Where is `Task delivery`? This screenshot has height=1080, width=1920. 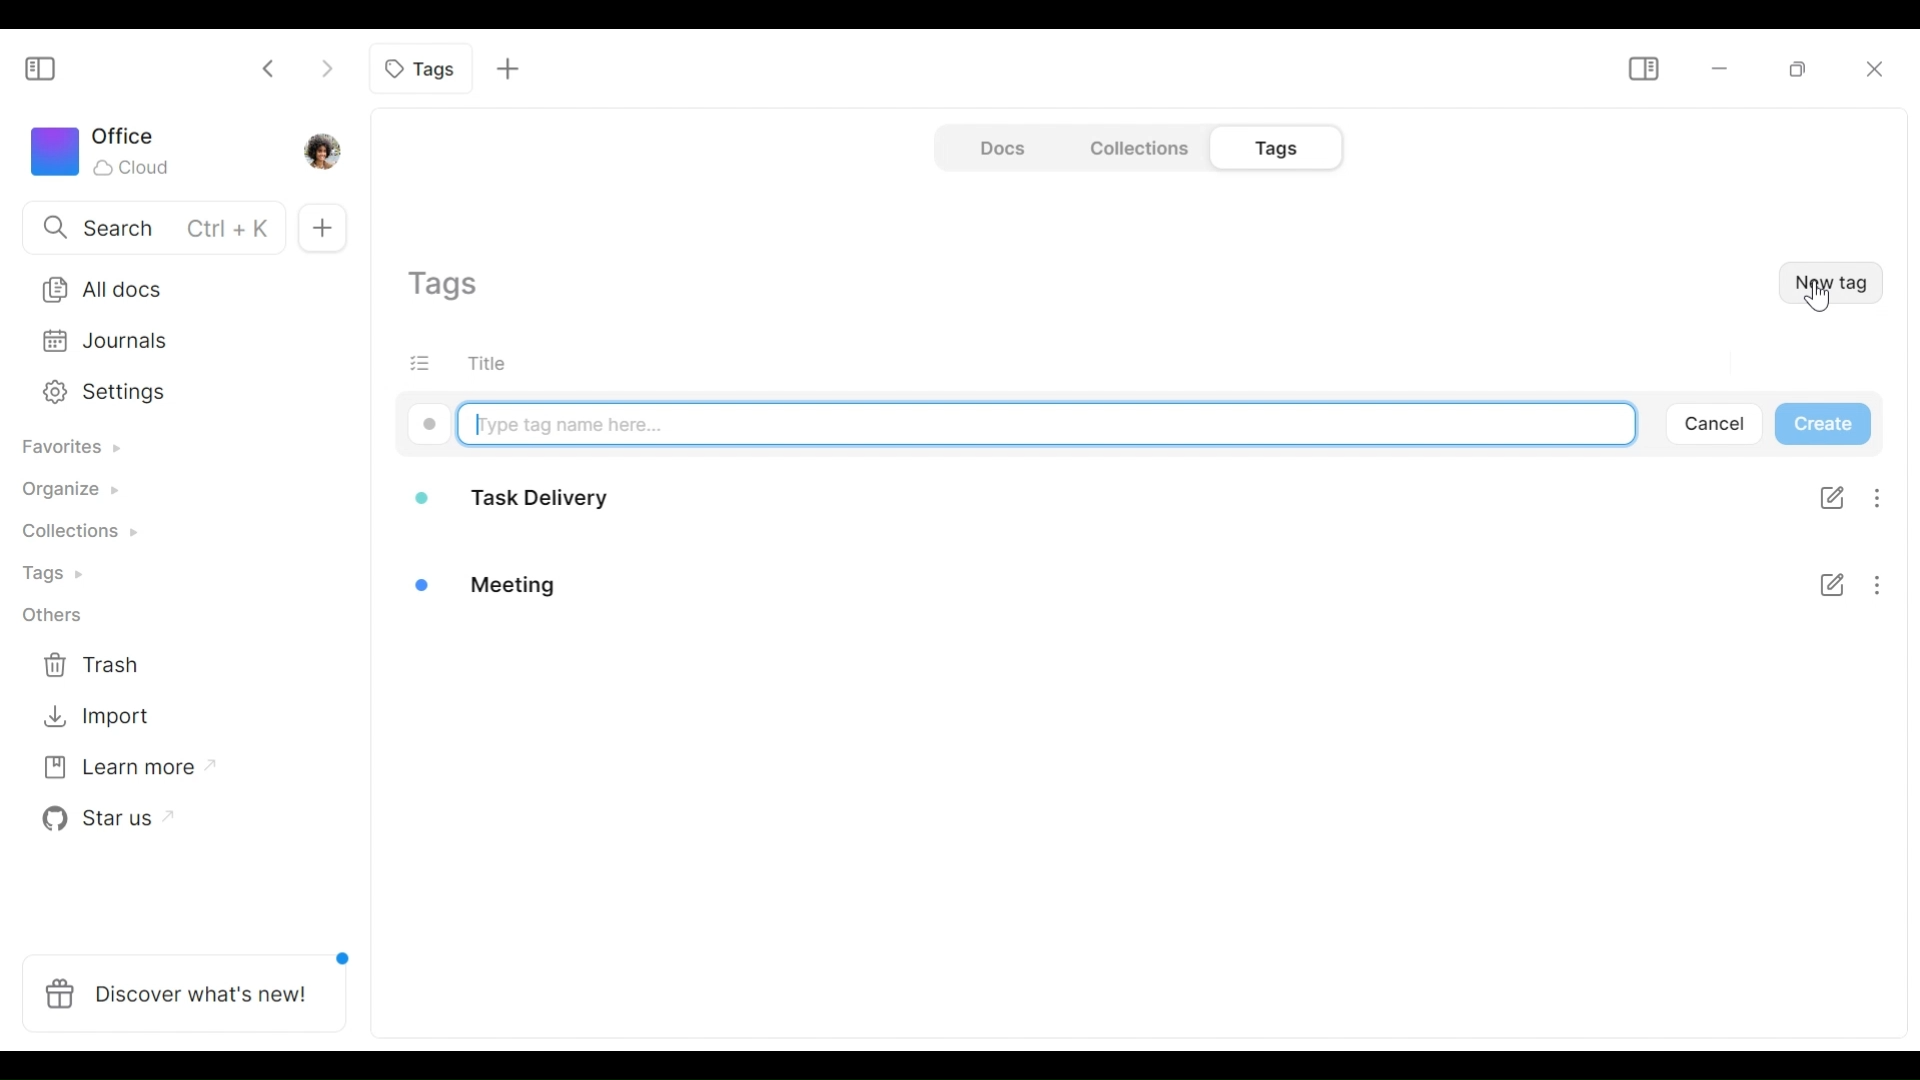
Task delivery is located at coordinates (520, 498).